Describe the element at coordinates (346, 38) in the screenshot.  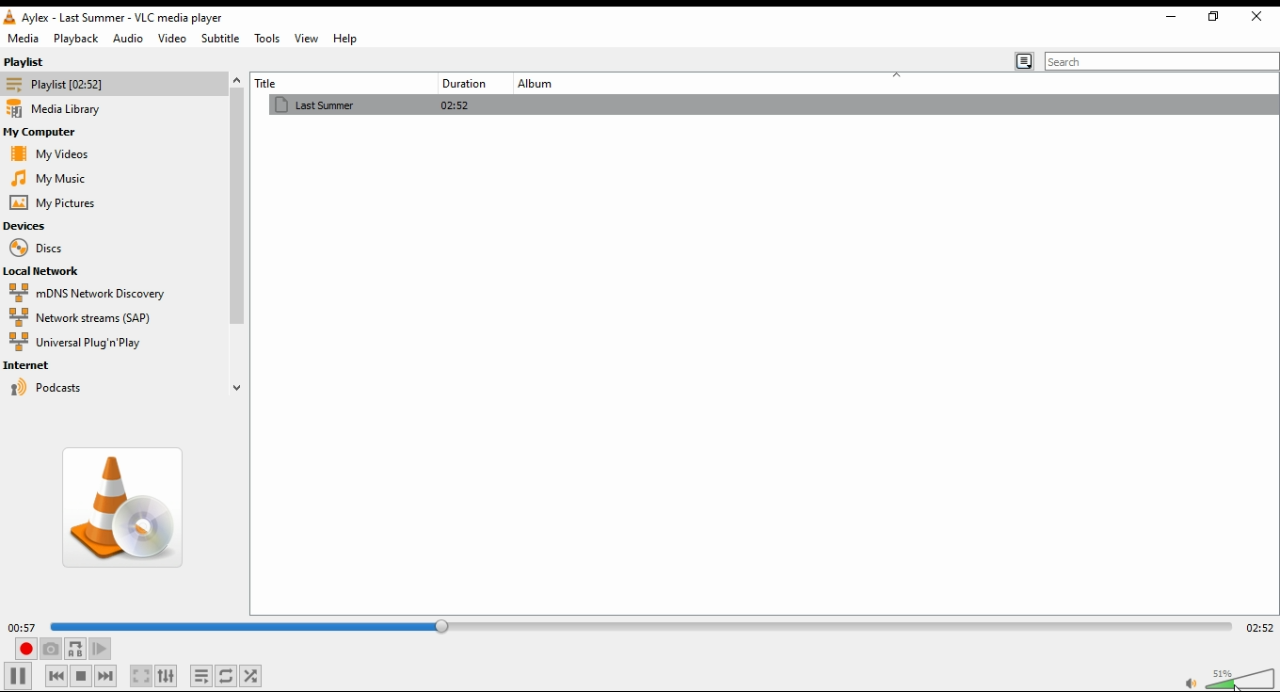
I see `help` at that location.